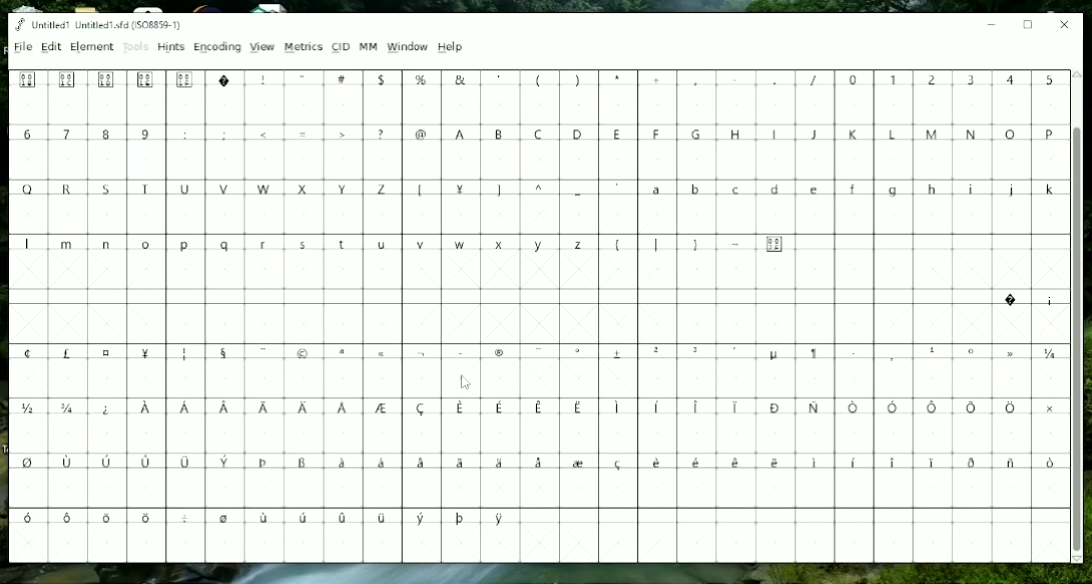  What do you see at coordinates (91, 47) in the screenshot?
I see `Element` at bounding box center [91, 47].